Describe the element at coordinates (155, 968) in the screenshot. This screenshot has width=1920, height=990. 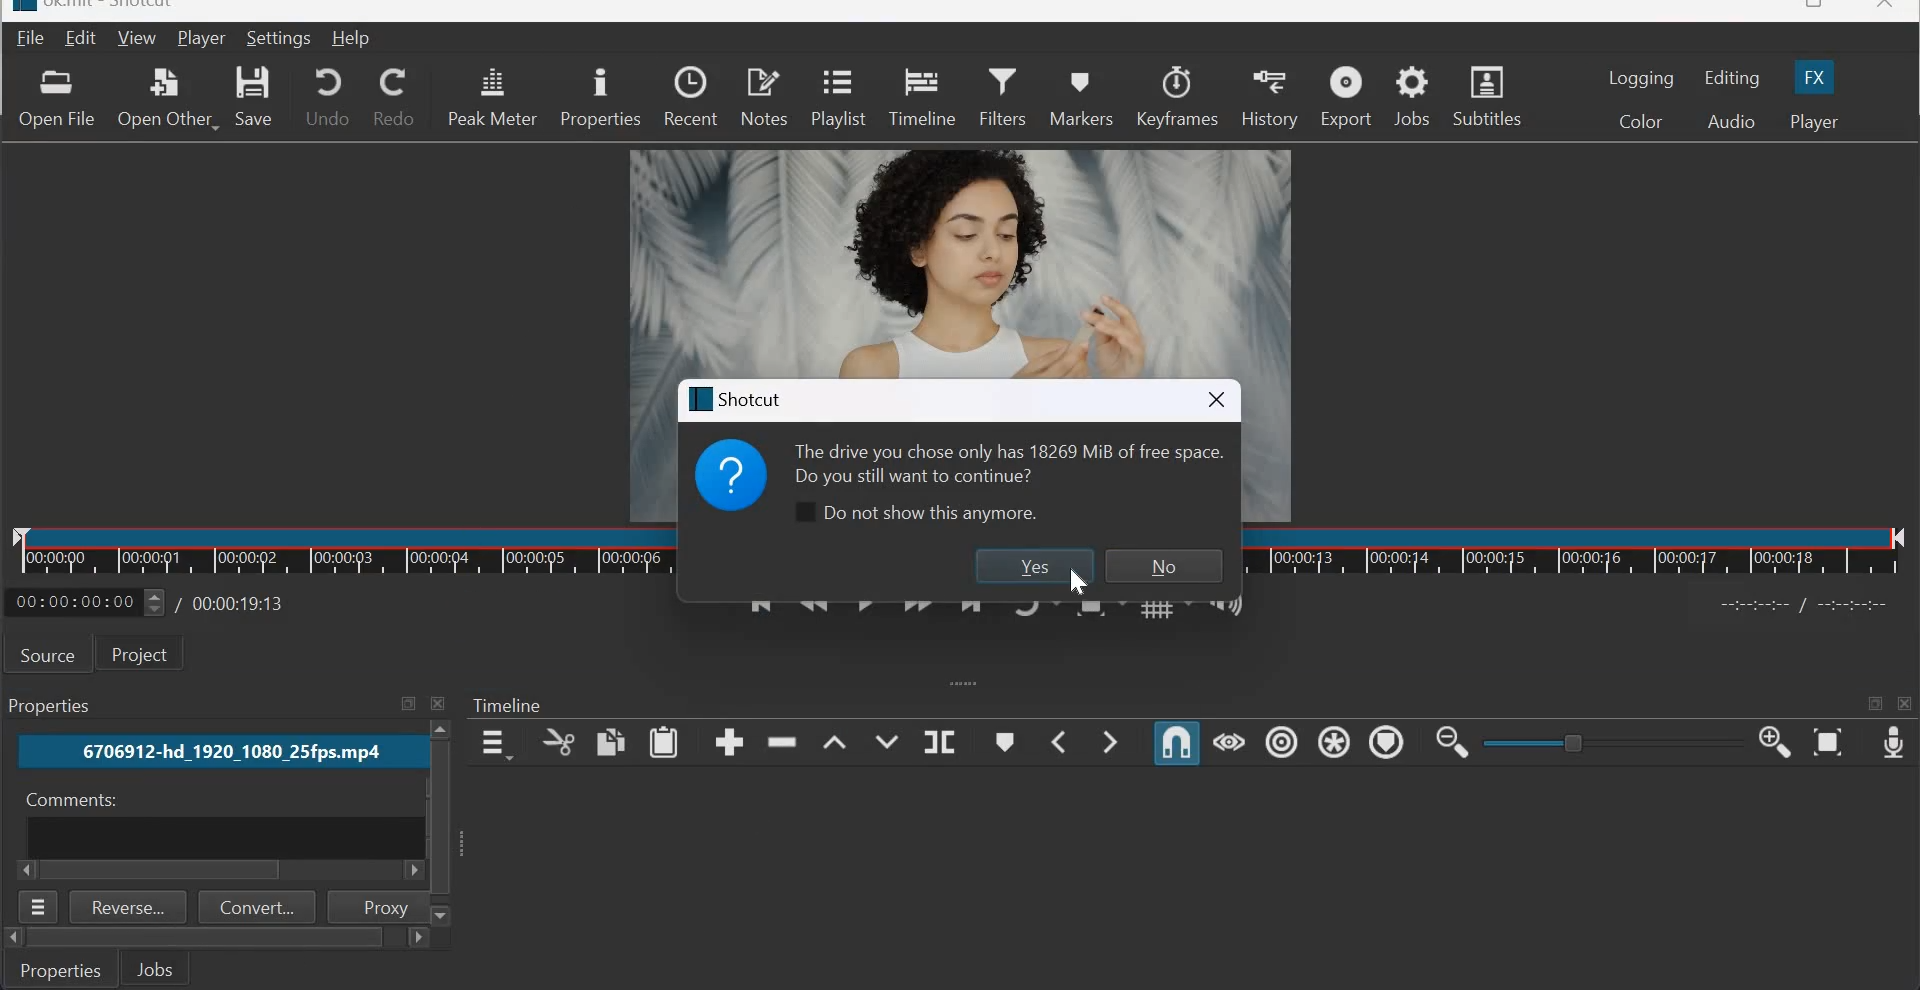
I see `Jobs` at that location.